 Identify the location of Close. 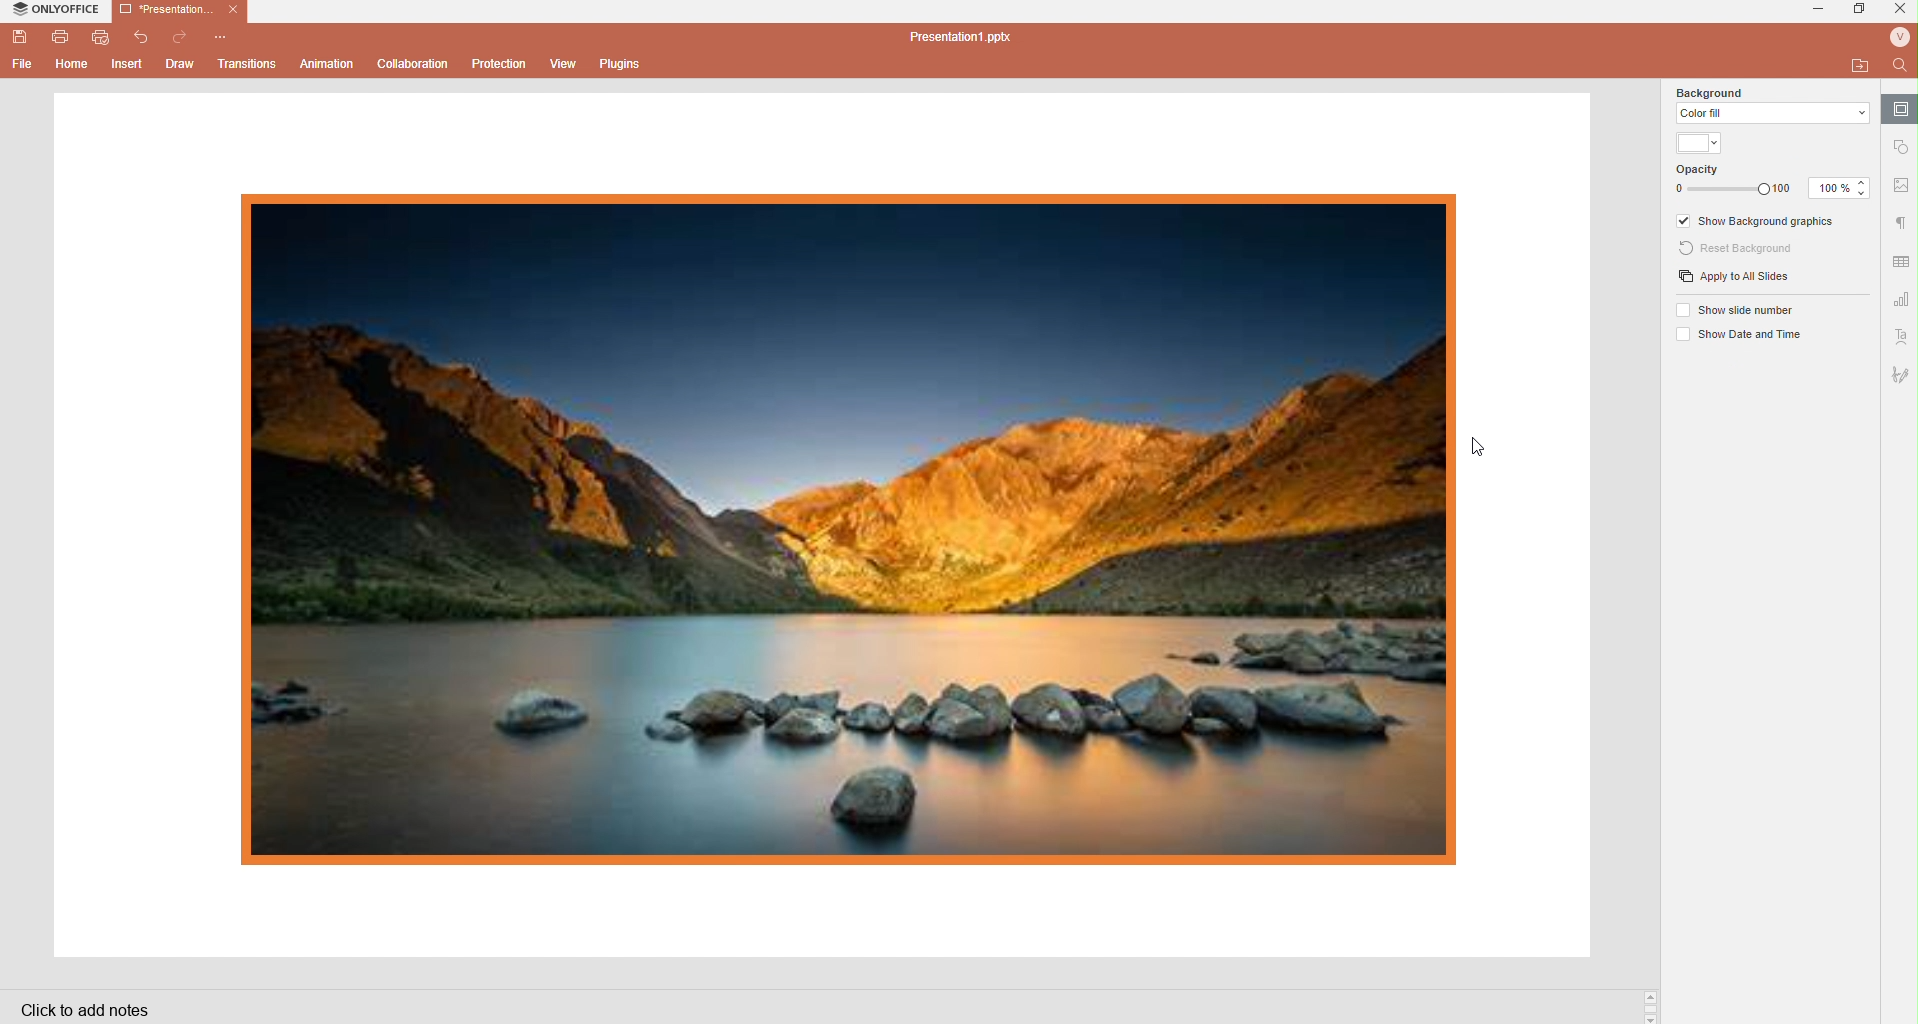
(233, 11).